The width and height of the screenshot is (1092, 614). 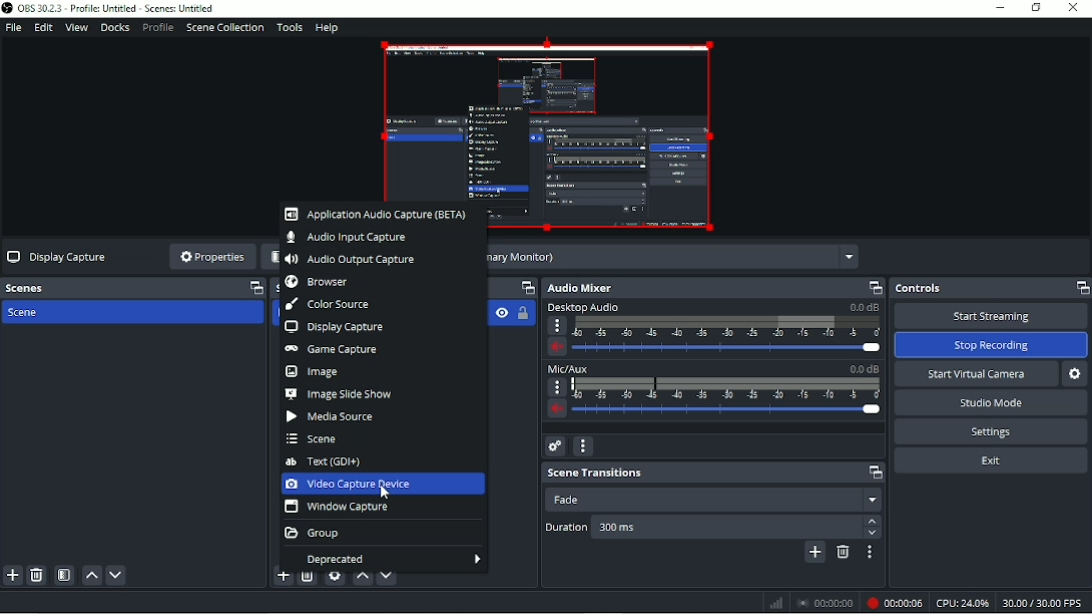 What do you see at coordinates (36, 575) in the screenshot?
I see `Remove selected scene` at bounding box center [36, 575].